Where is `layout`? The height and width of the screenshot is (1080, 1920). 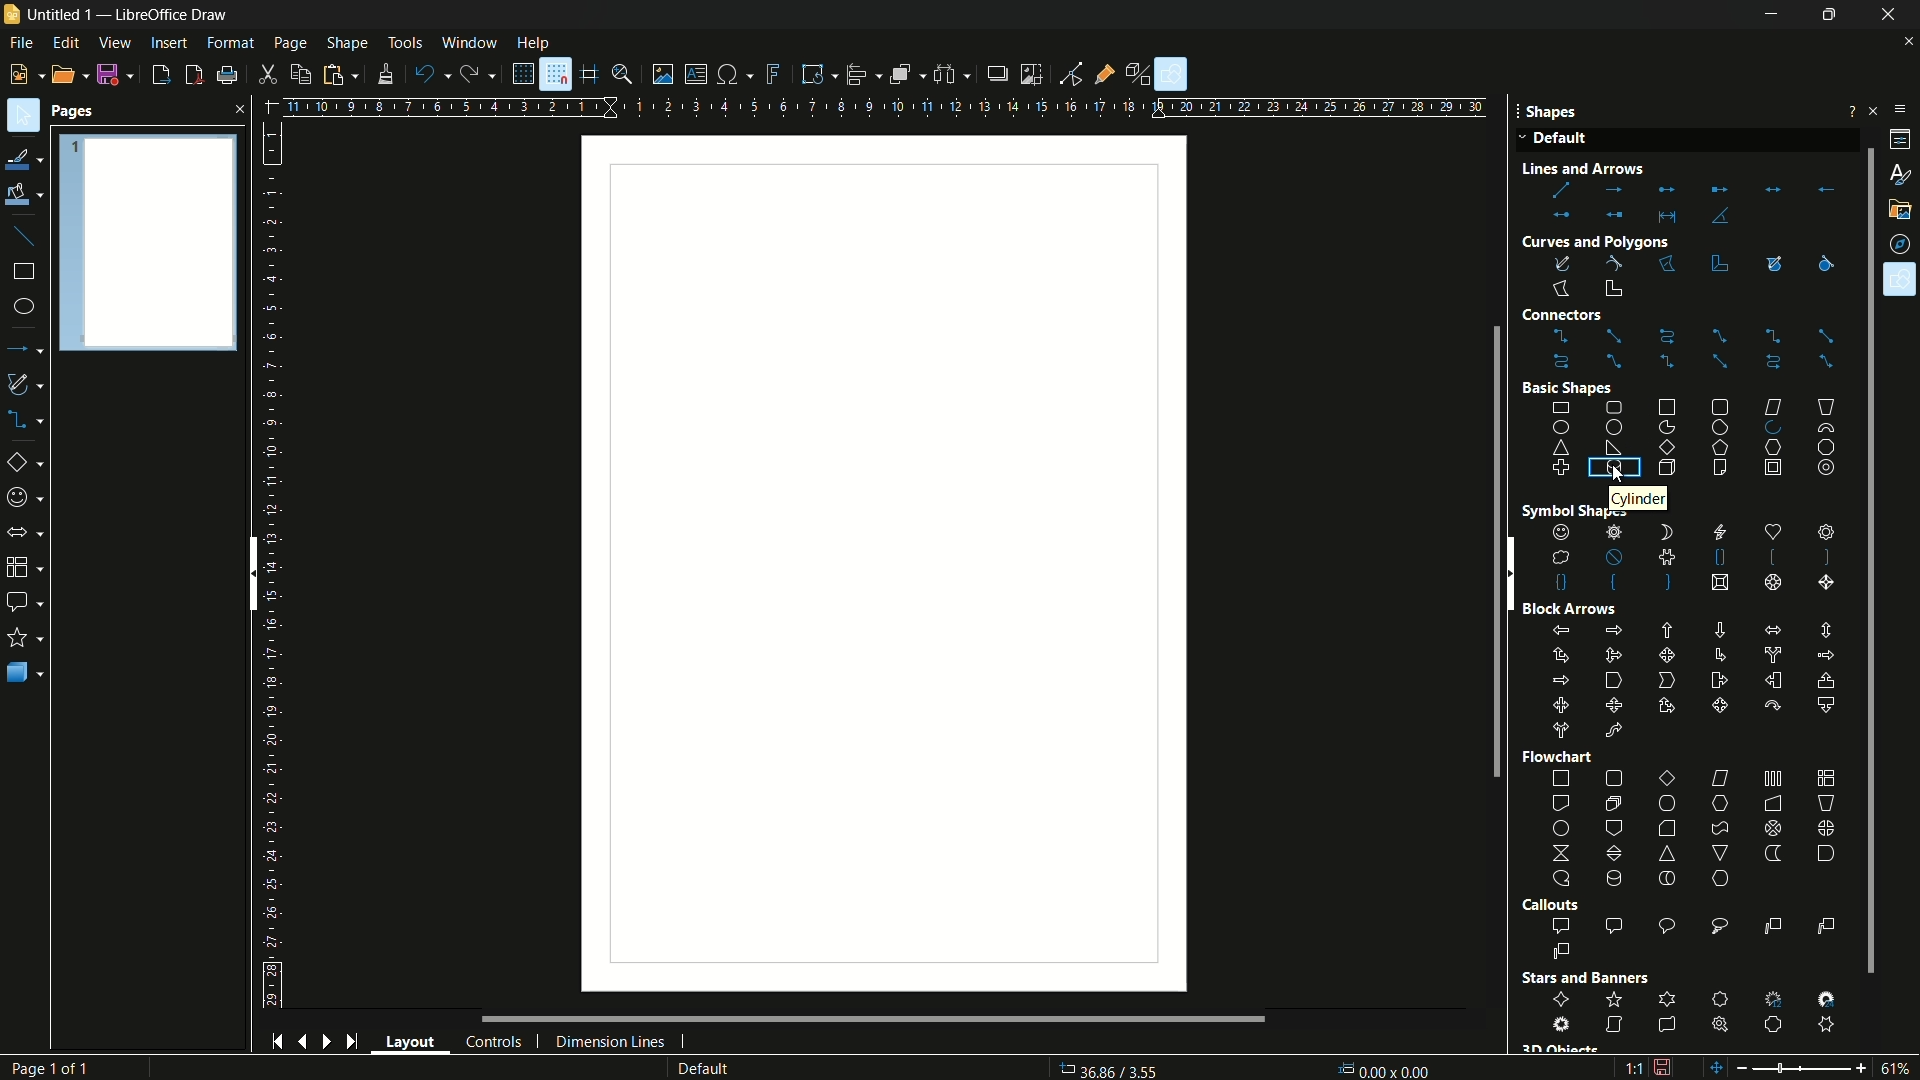
layout is located at coordinates (411, 1041).